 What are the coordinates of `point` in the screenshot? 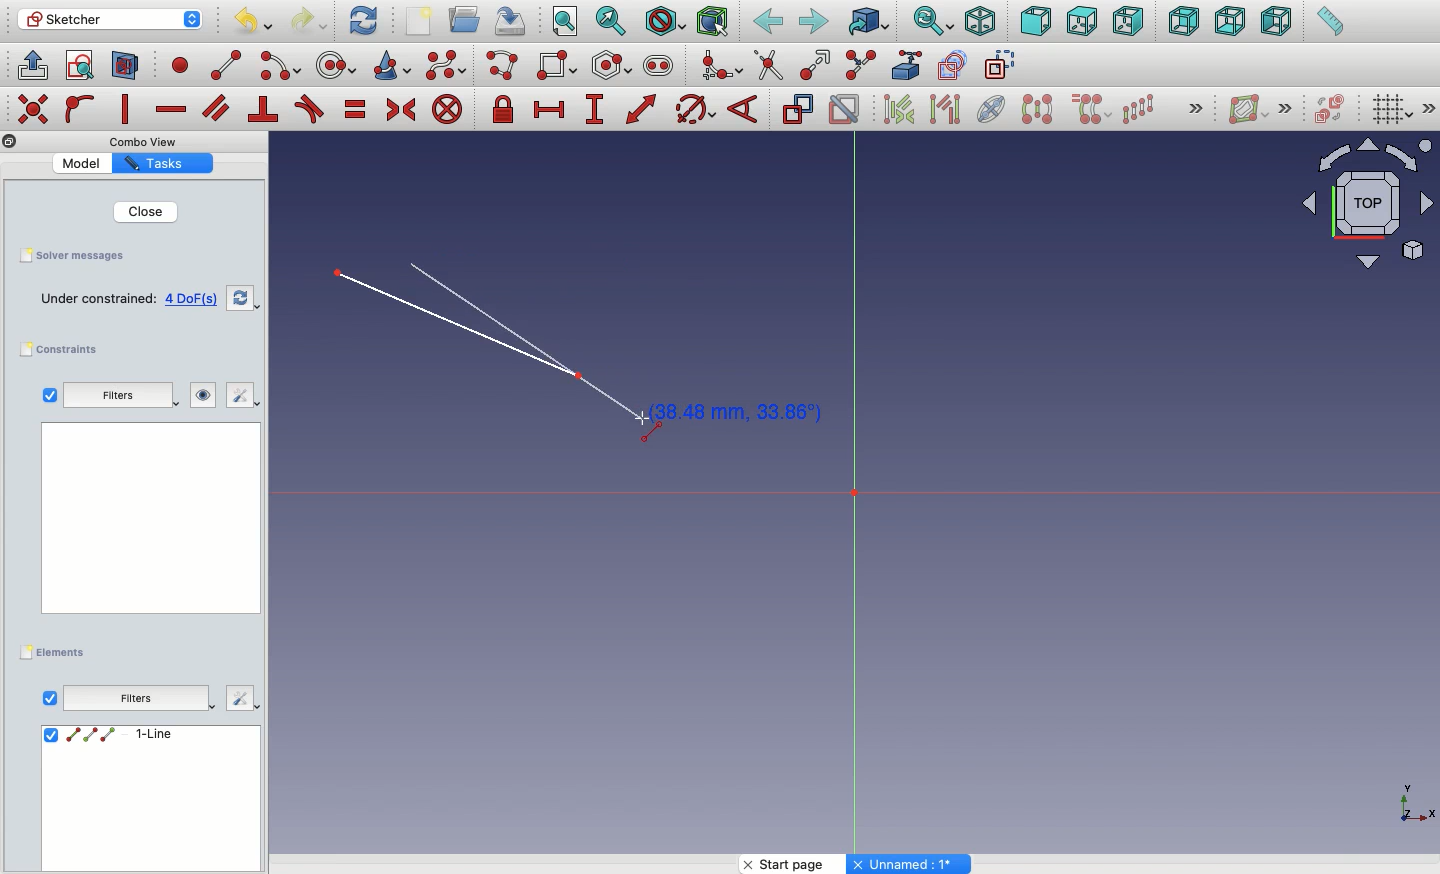 It's located at (182, 68).